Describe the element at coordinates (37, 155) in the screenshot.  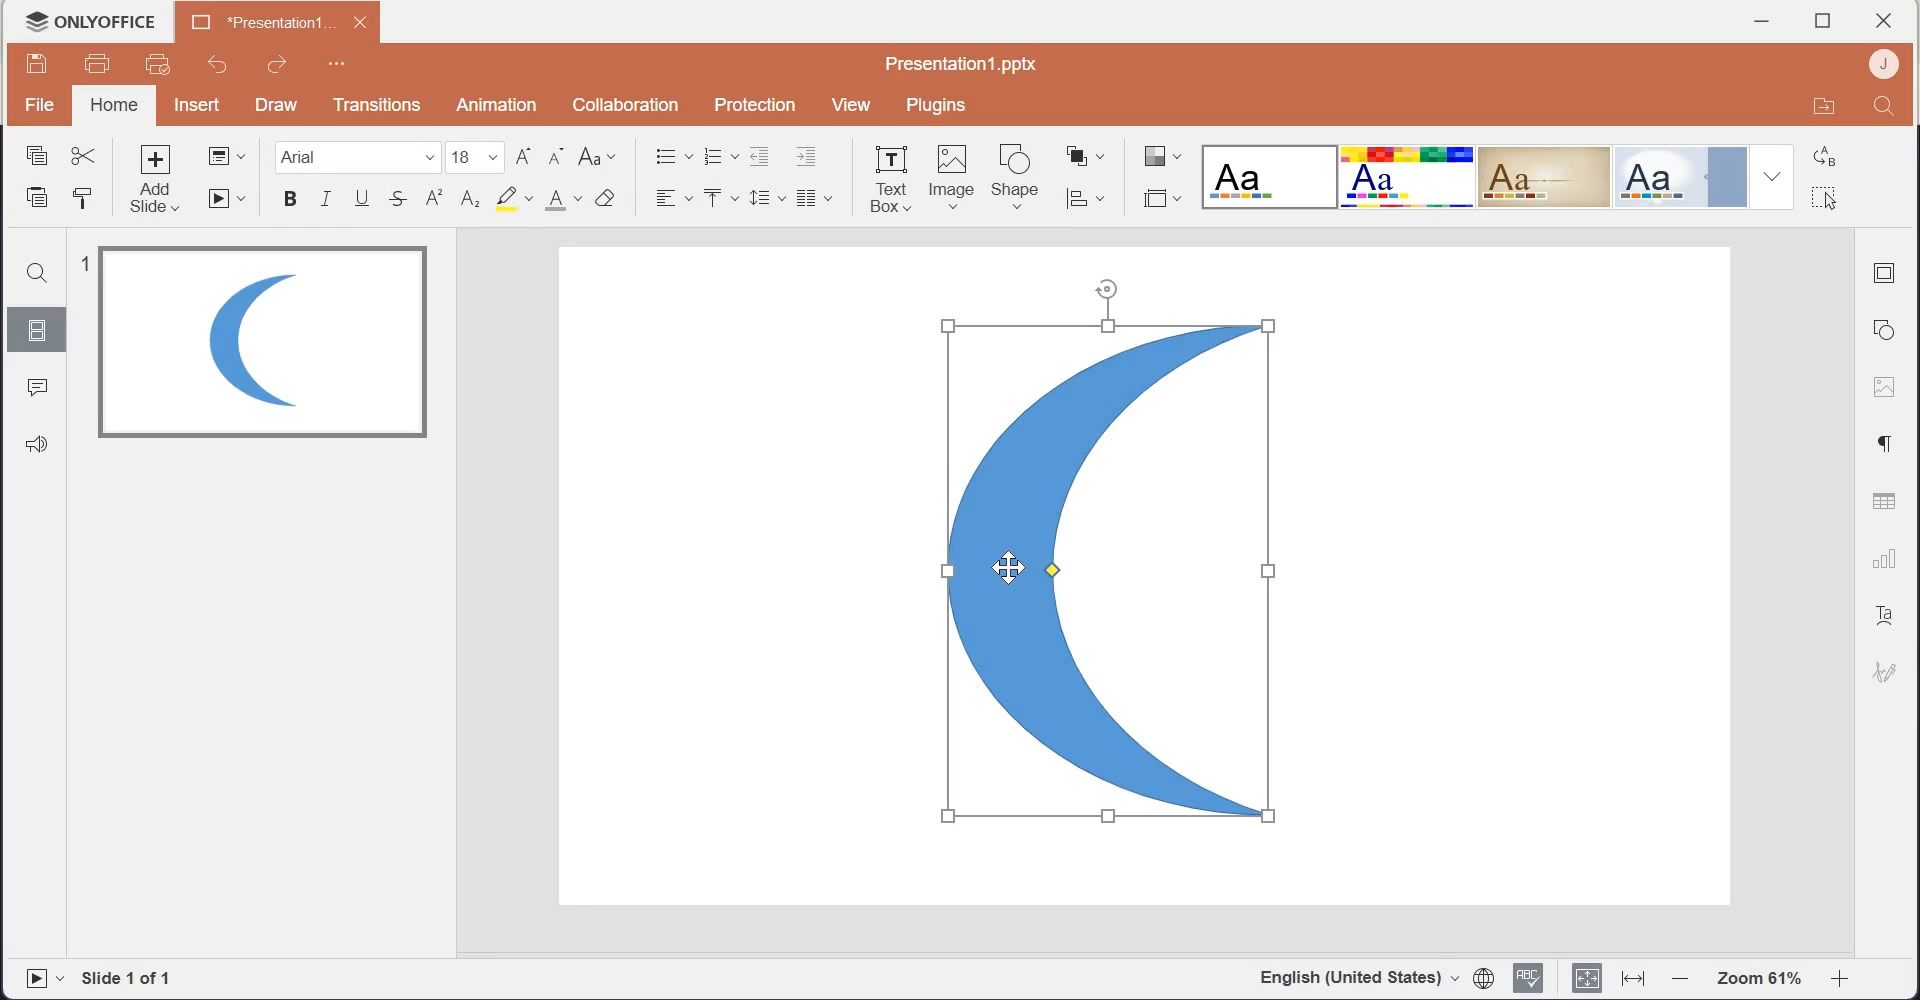
I see `Copy` at that location.